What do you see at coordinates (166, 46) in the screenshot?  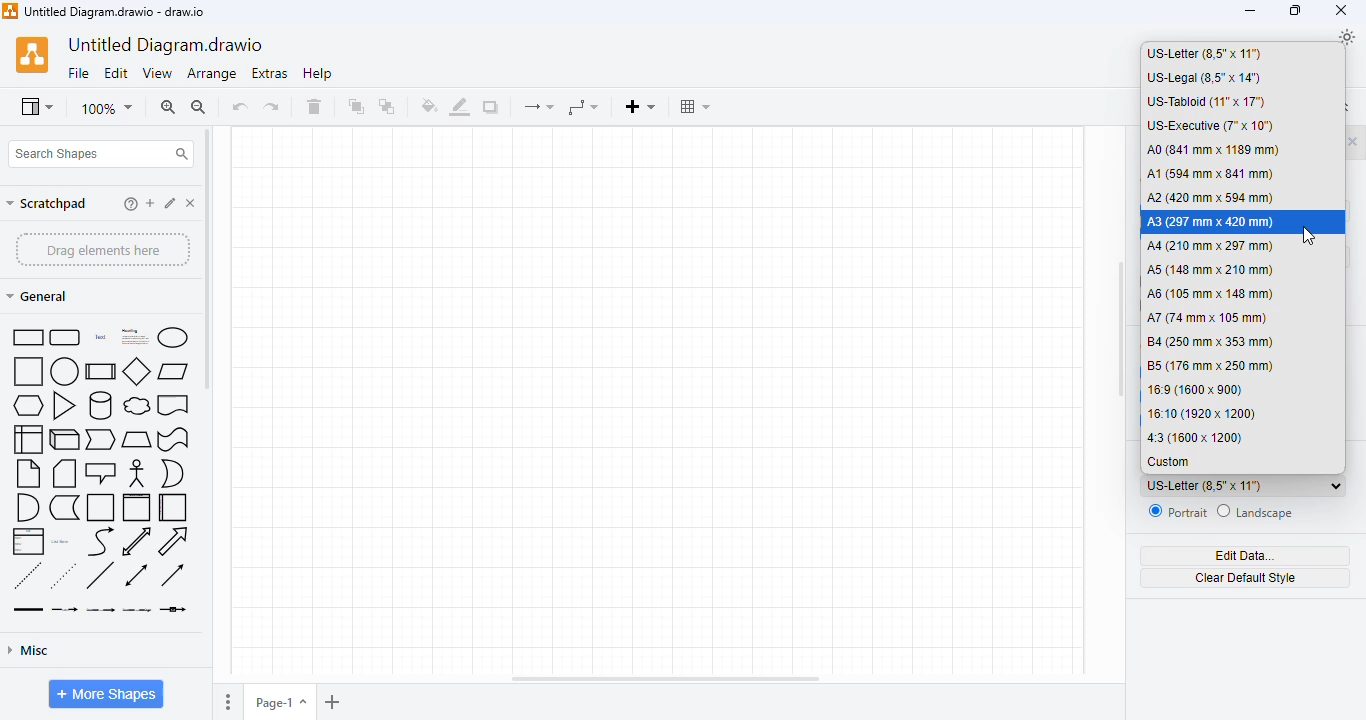 I see `title` at bounding box center [166, 46].